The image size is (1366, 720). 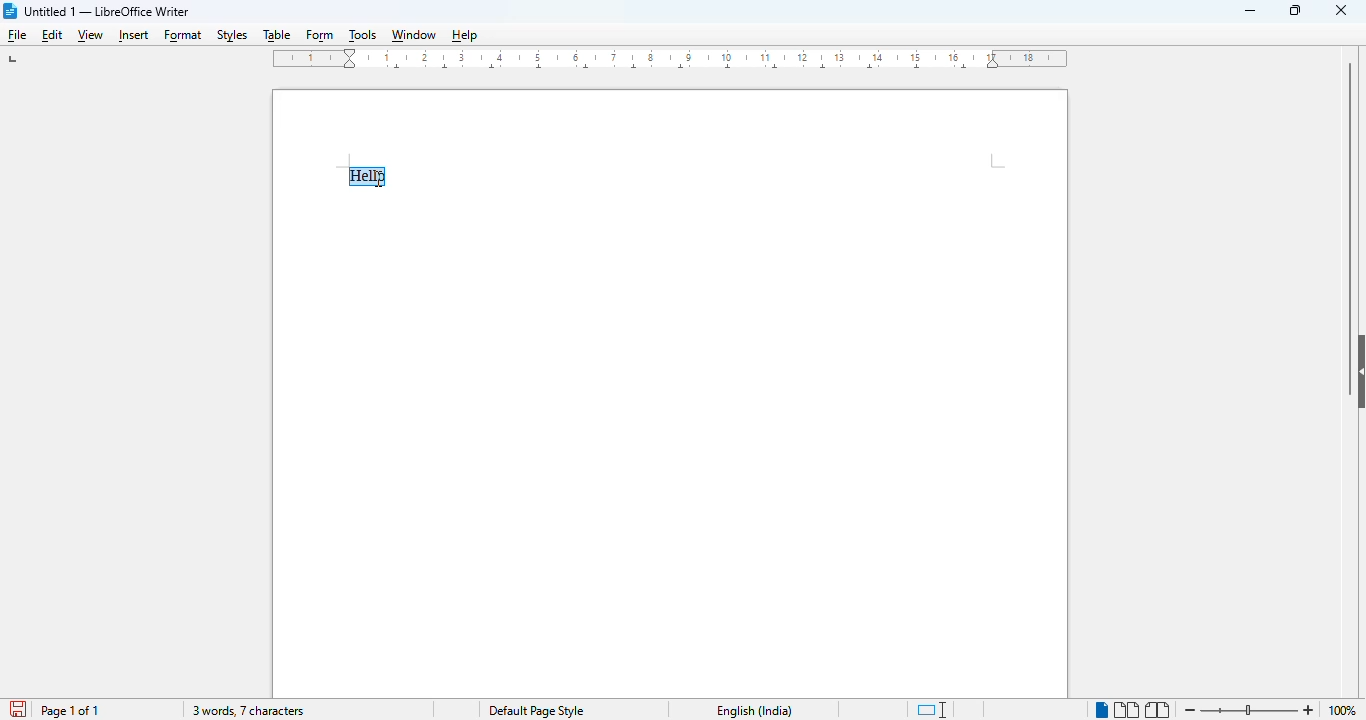 I want to click on styles, so click(x=233, y=35).